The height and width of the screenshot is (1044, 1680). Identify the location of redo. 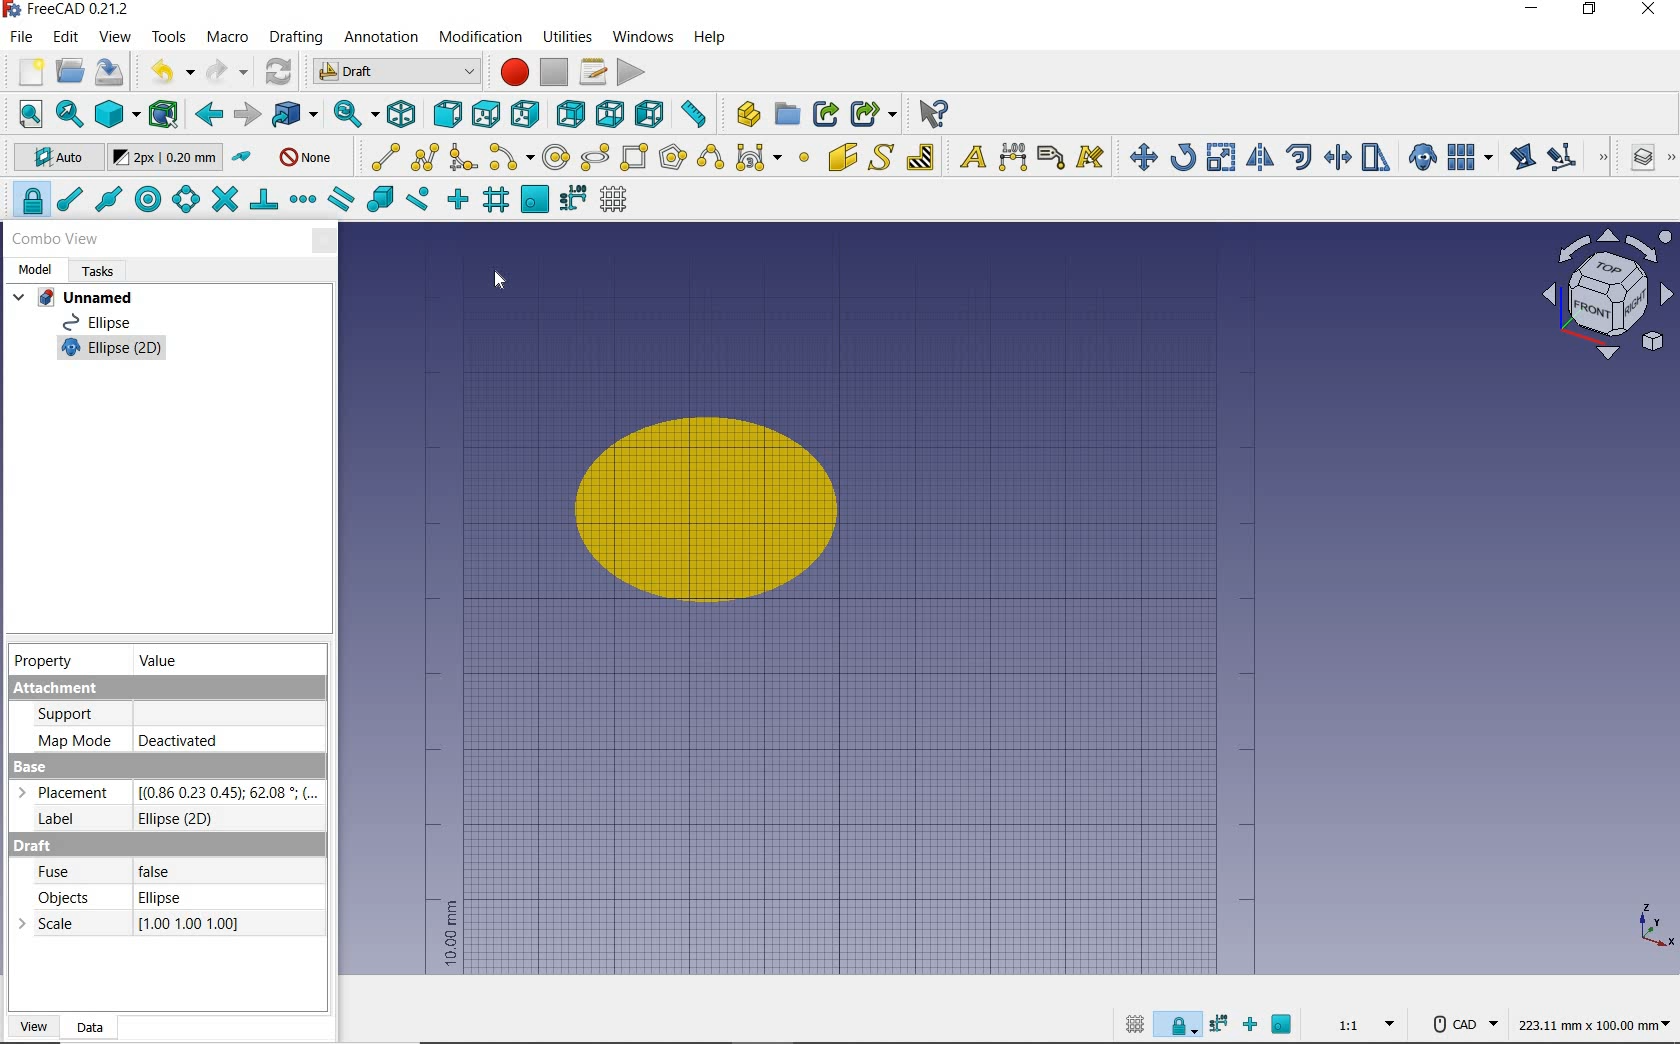
(228, 74).